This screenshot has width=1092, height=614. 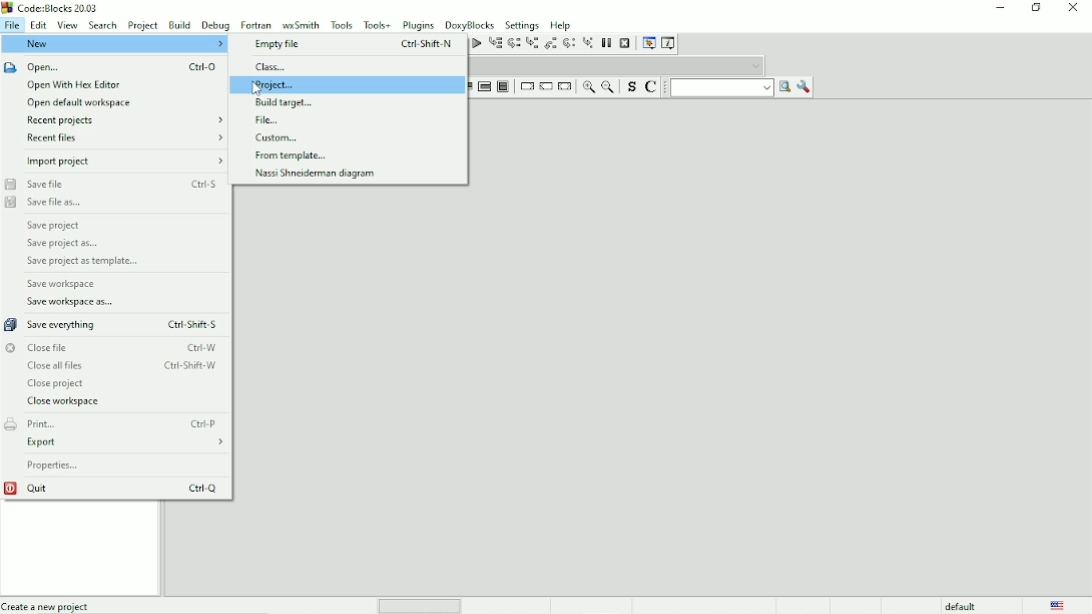 What do you see at coordinates (115, 423) in the screenshot?
I see `Print` at bounding box center [115, 423].